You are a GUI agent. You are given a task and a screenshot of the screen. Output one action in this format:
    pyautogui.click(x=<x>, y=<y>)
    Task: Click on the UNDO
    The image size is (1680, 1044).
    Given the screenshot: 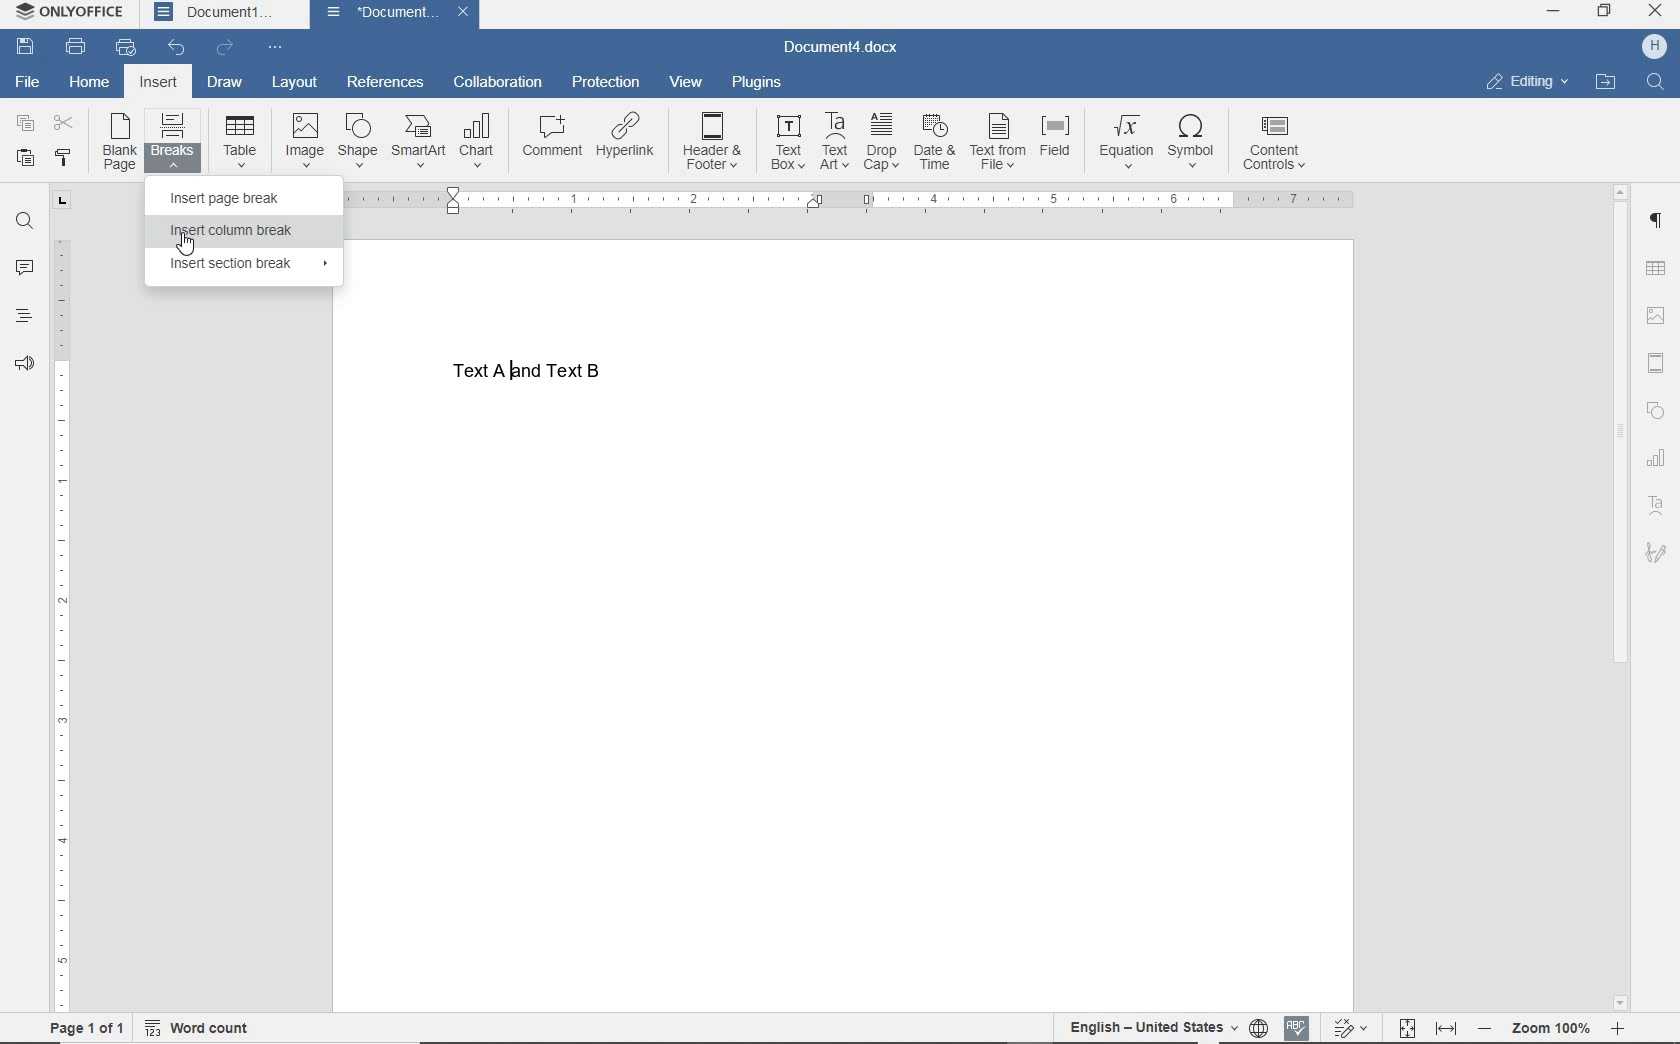 What is the action you would take?
    pyautogui.click(x=178, y=48)
    